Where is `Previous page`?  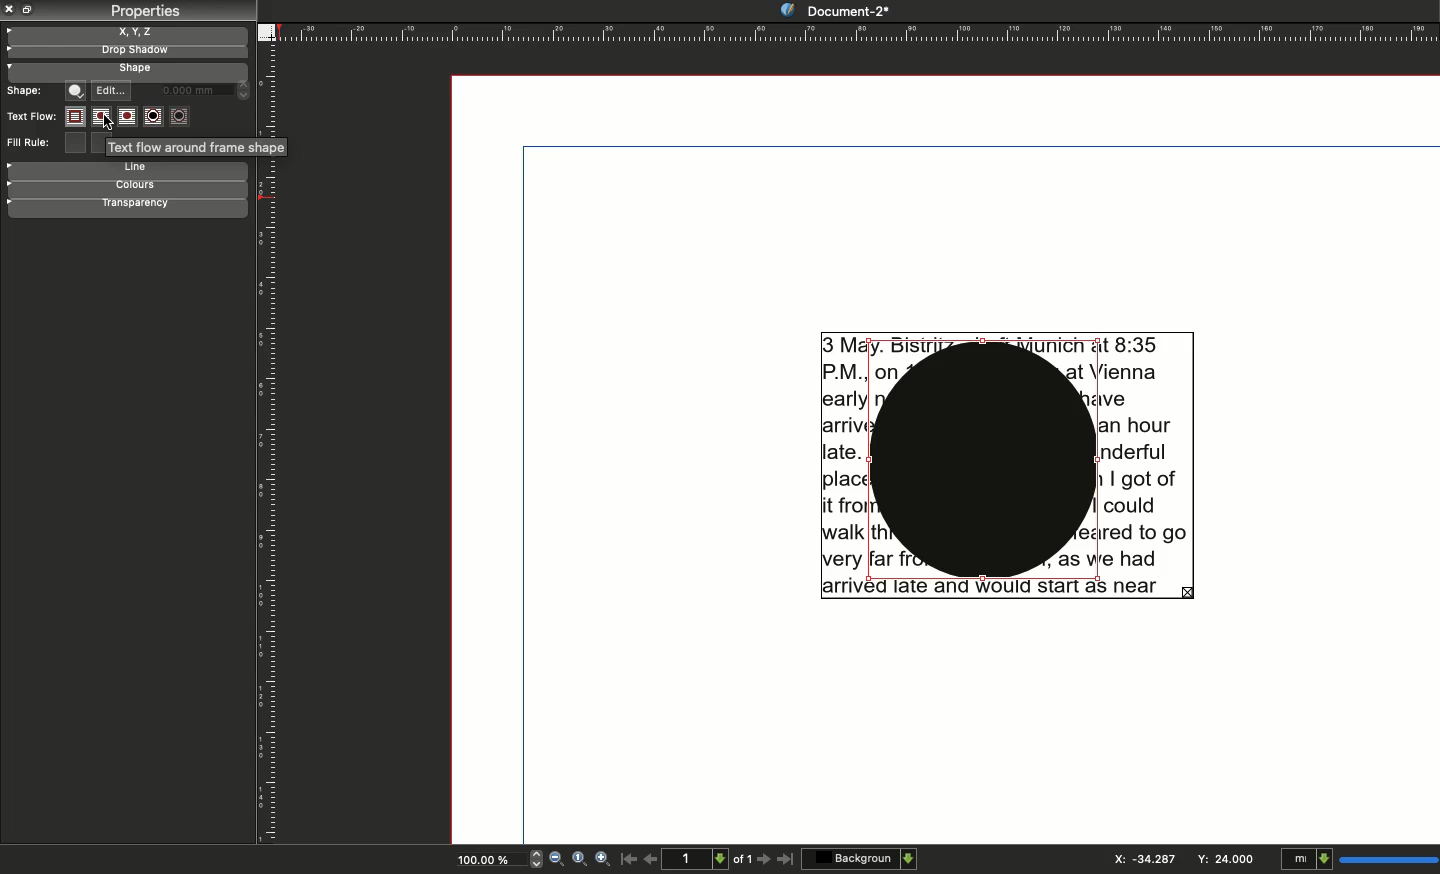 Previous page is located at coordinates (651, 857).